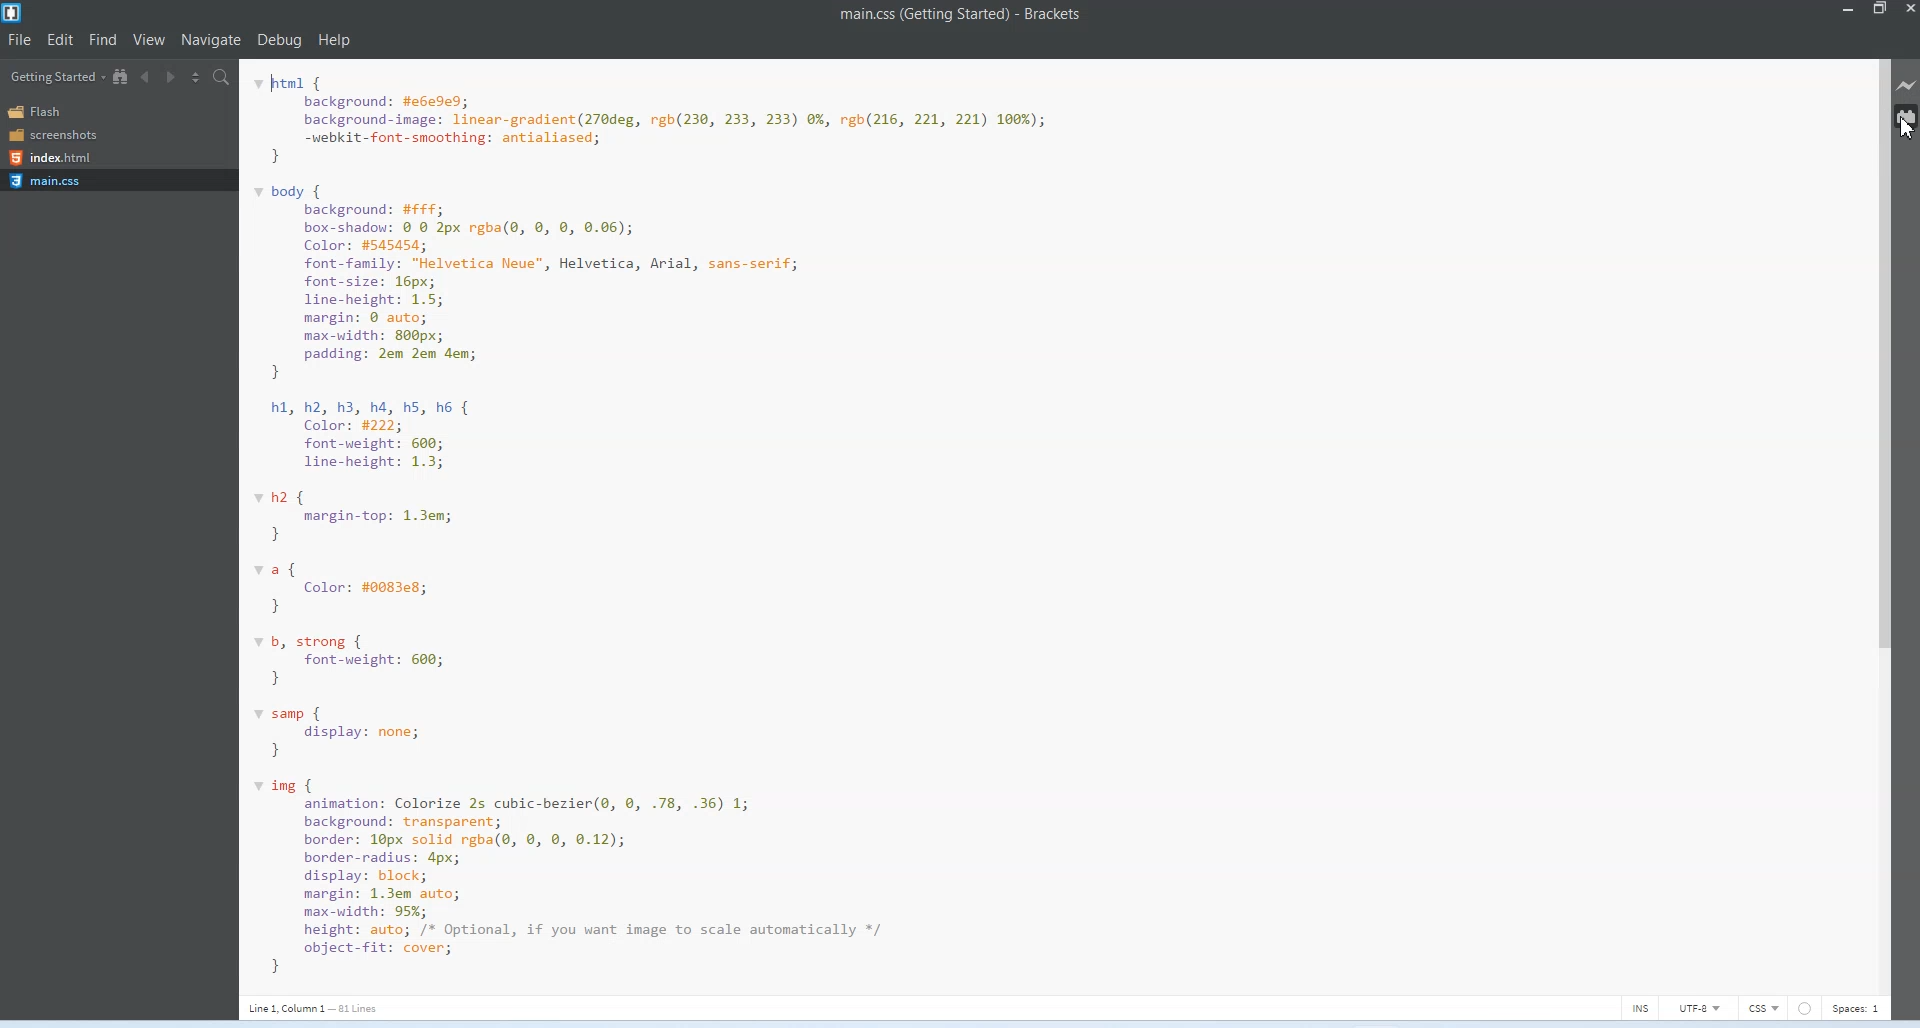 This screenshot has height=1028, width=1920. I want to click on main.css (Getting Started) - Brackets, so click(978, 17).